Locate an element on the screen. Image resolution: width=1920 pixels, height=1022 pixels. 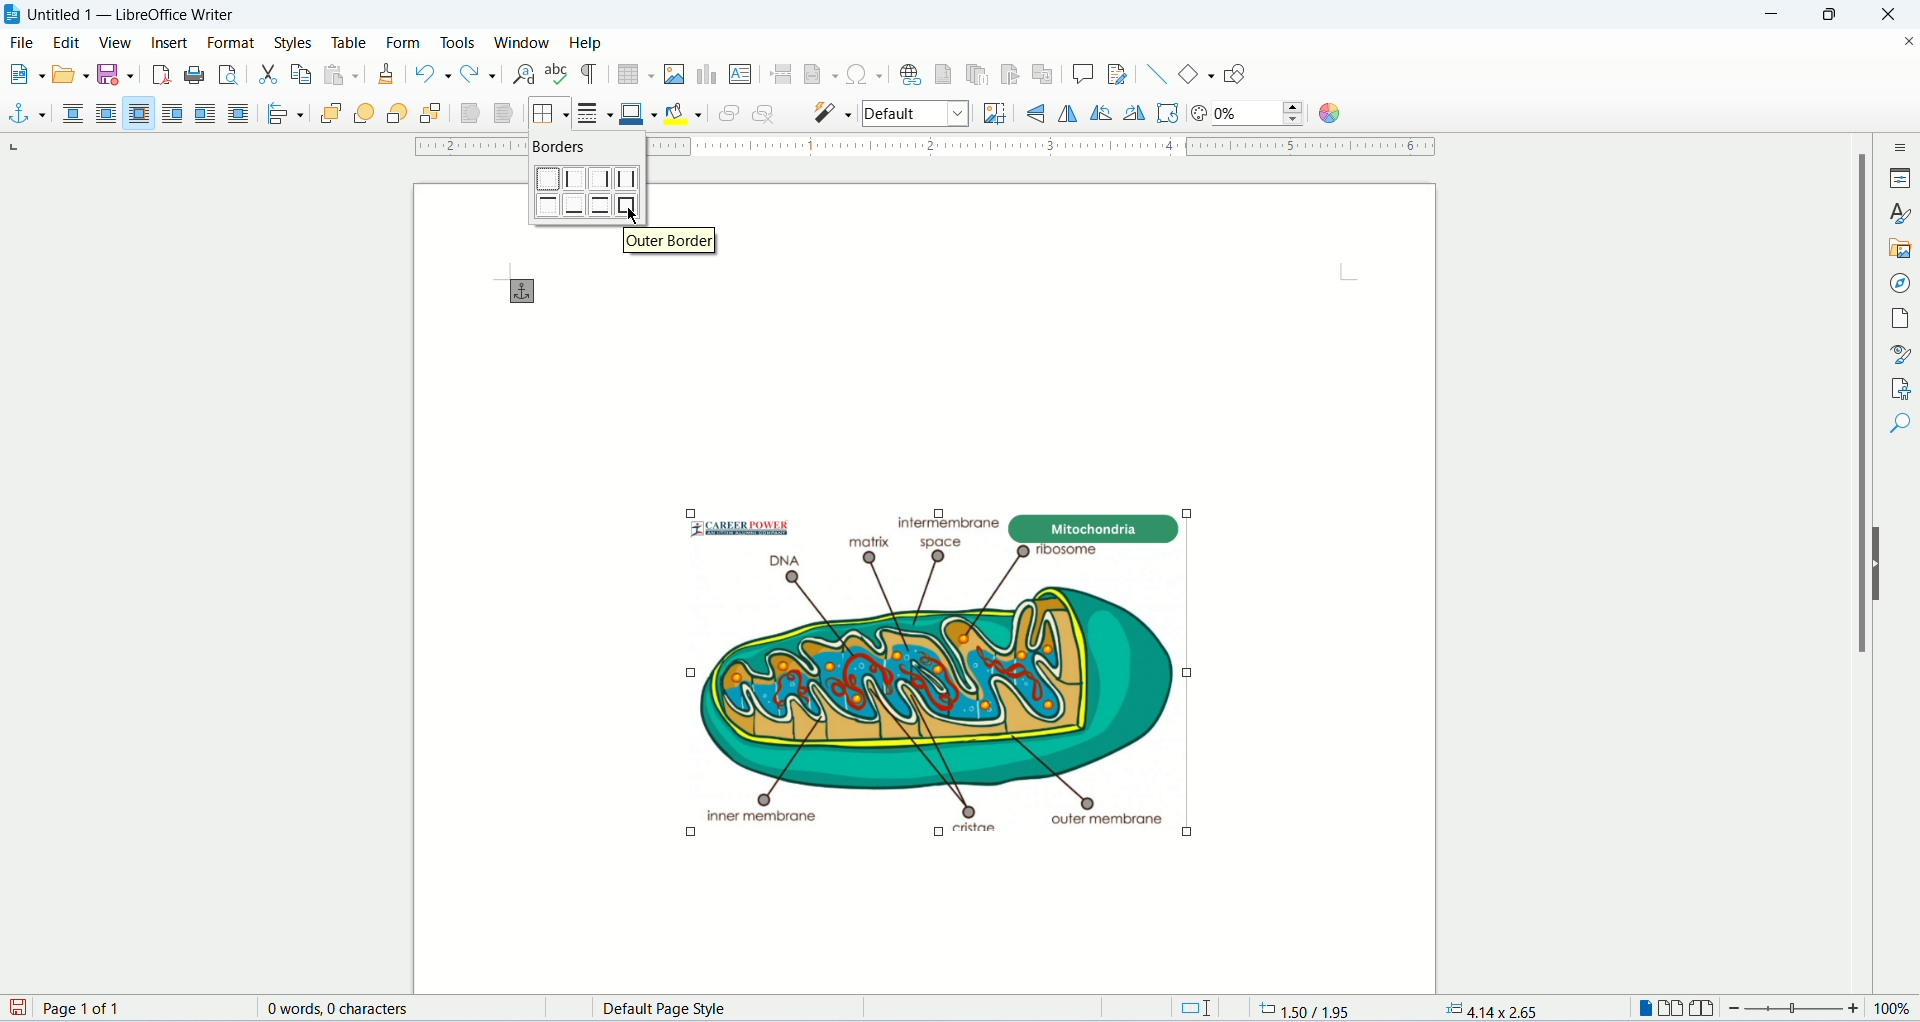
back one is located at coordinates (395, 115).